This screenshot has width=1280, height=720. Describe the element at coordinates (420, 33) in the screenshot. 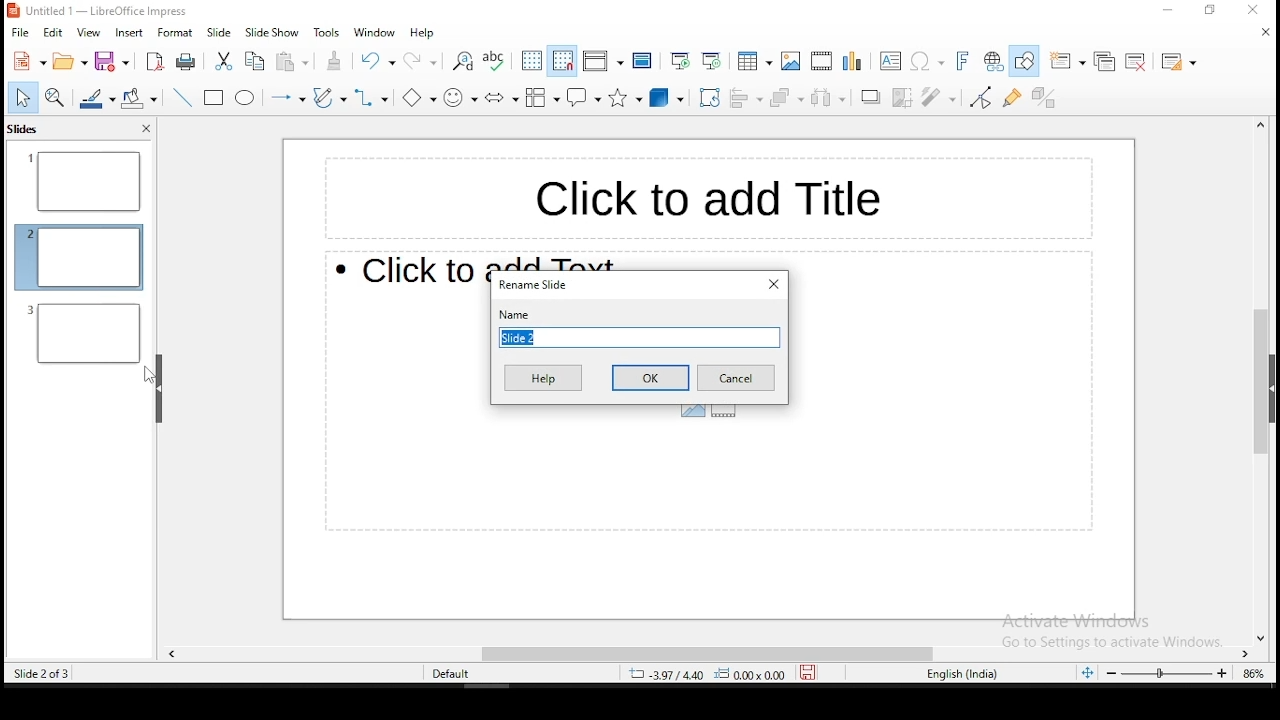

I see `help` at that location.